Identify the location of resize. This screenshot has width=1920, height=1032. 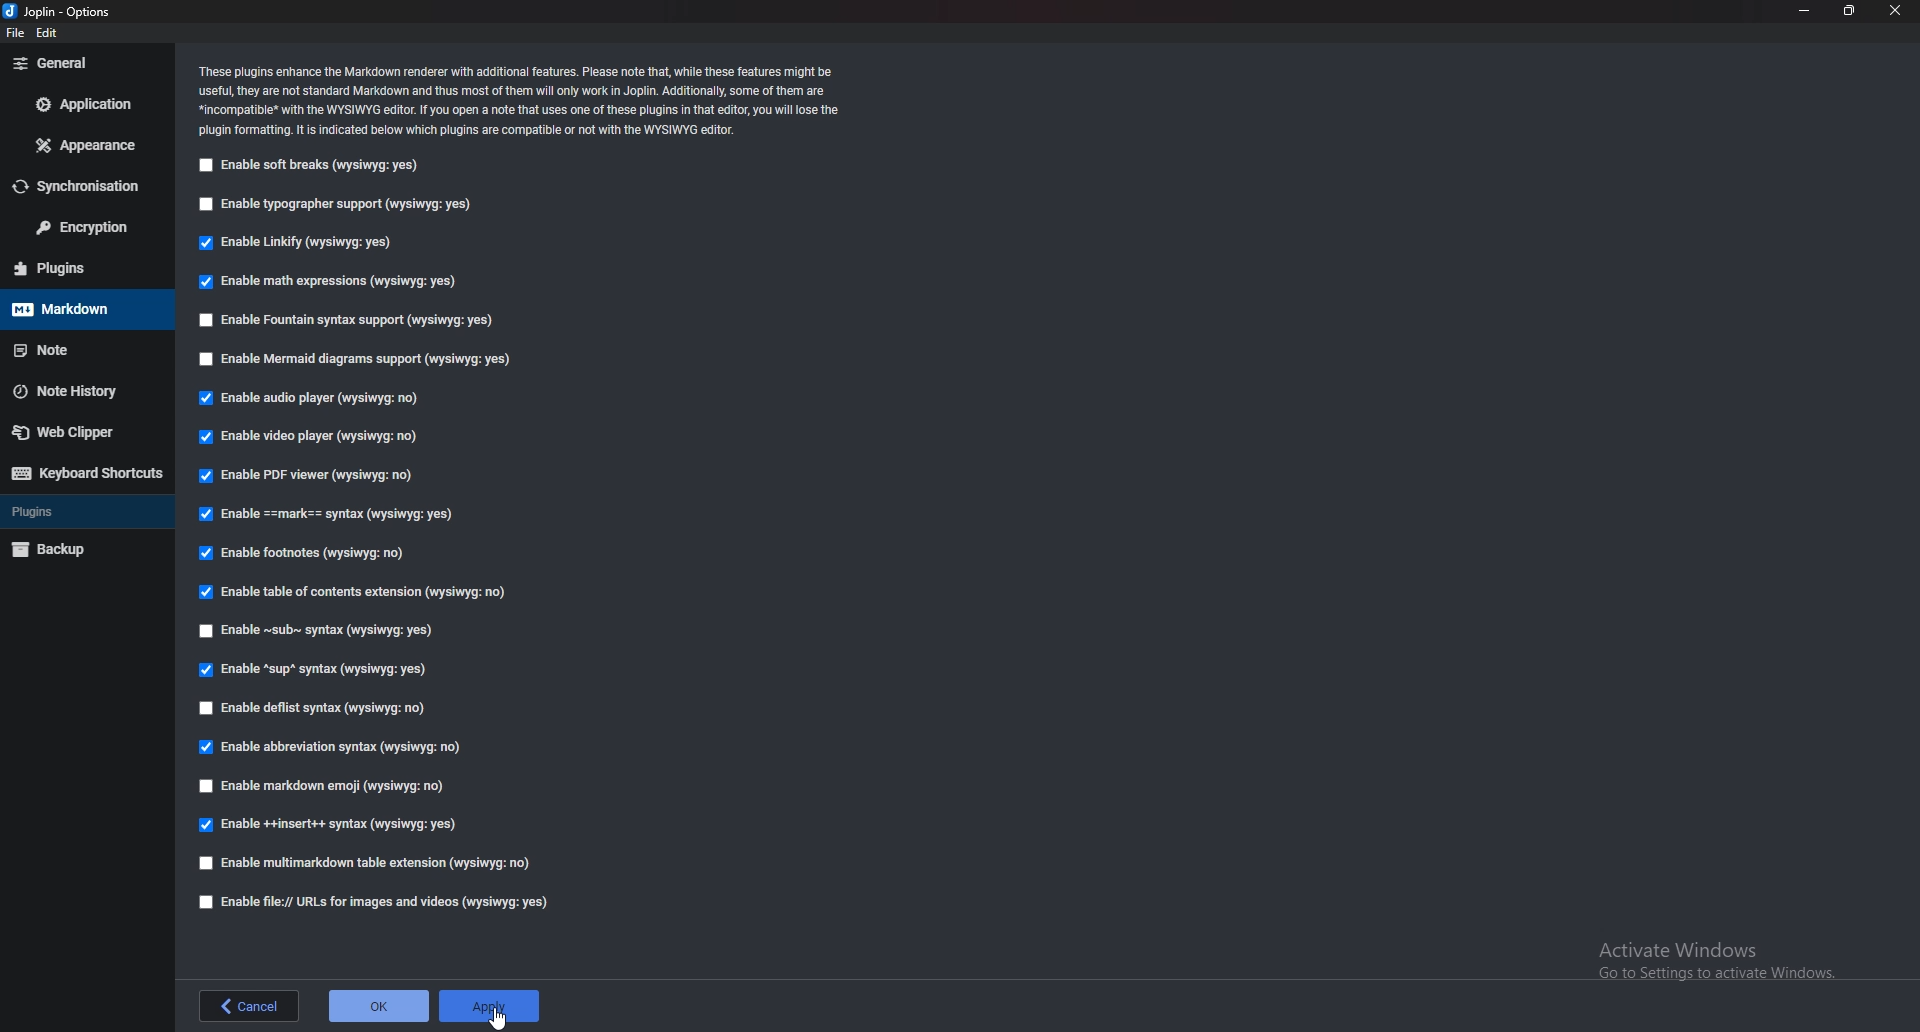
(1851, 10).